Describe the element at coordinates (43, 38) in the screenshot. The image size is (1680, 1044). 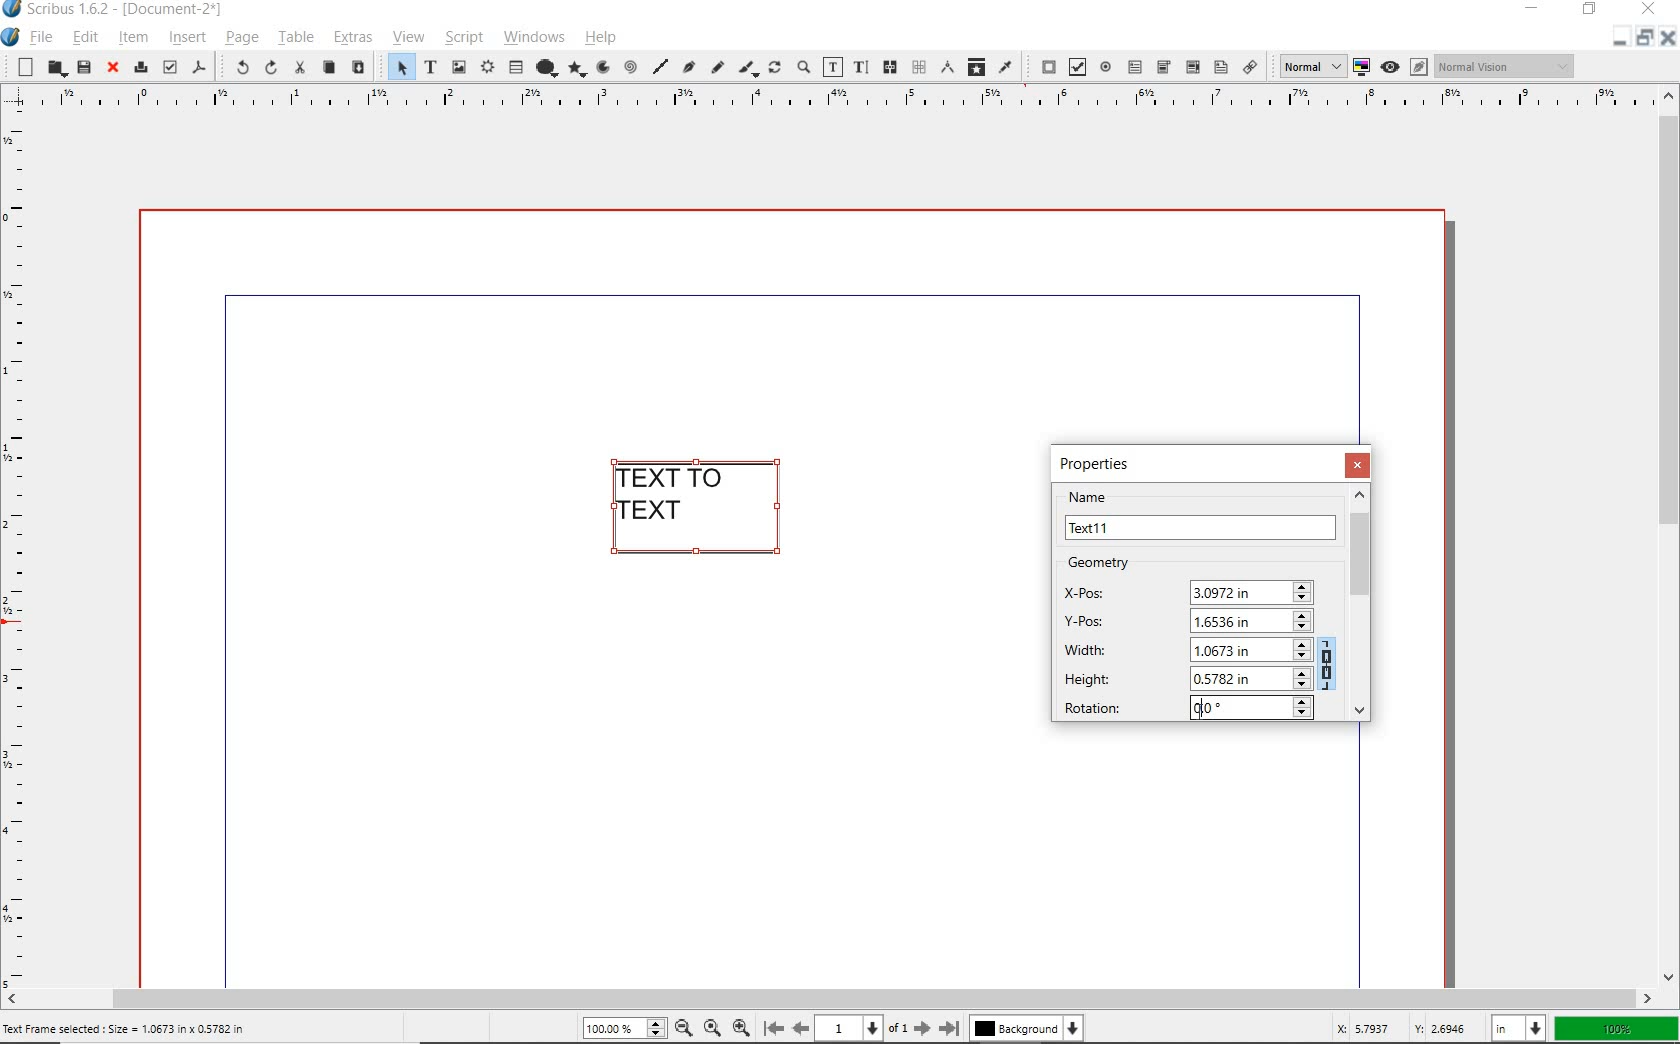
I see `file` at that location.